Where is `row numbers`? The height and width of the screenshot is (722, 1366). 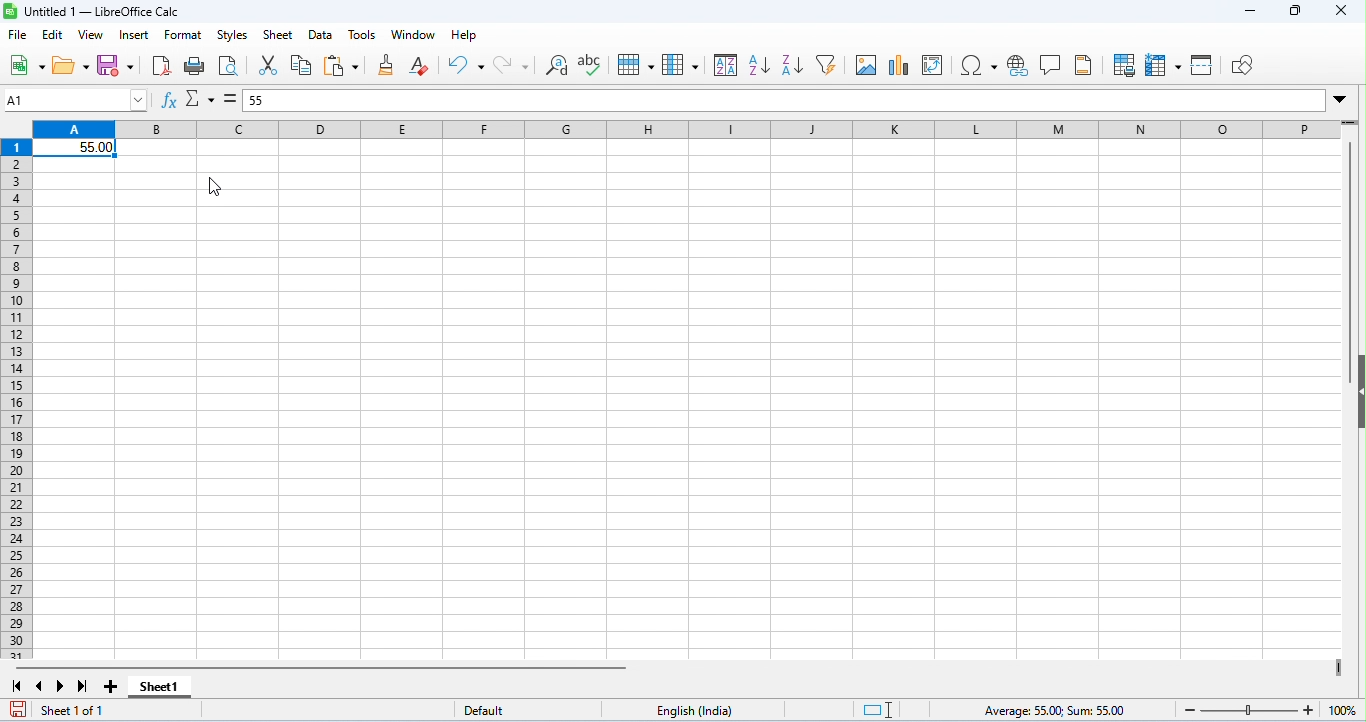 row numbers is located at coordinates (19, 402).